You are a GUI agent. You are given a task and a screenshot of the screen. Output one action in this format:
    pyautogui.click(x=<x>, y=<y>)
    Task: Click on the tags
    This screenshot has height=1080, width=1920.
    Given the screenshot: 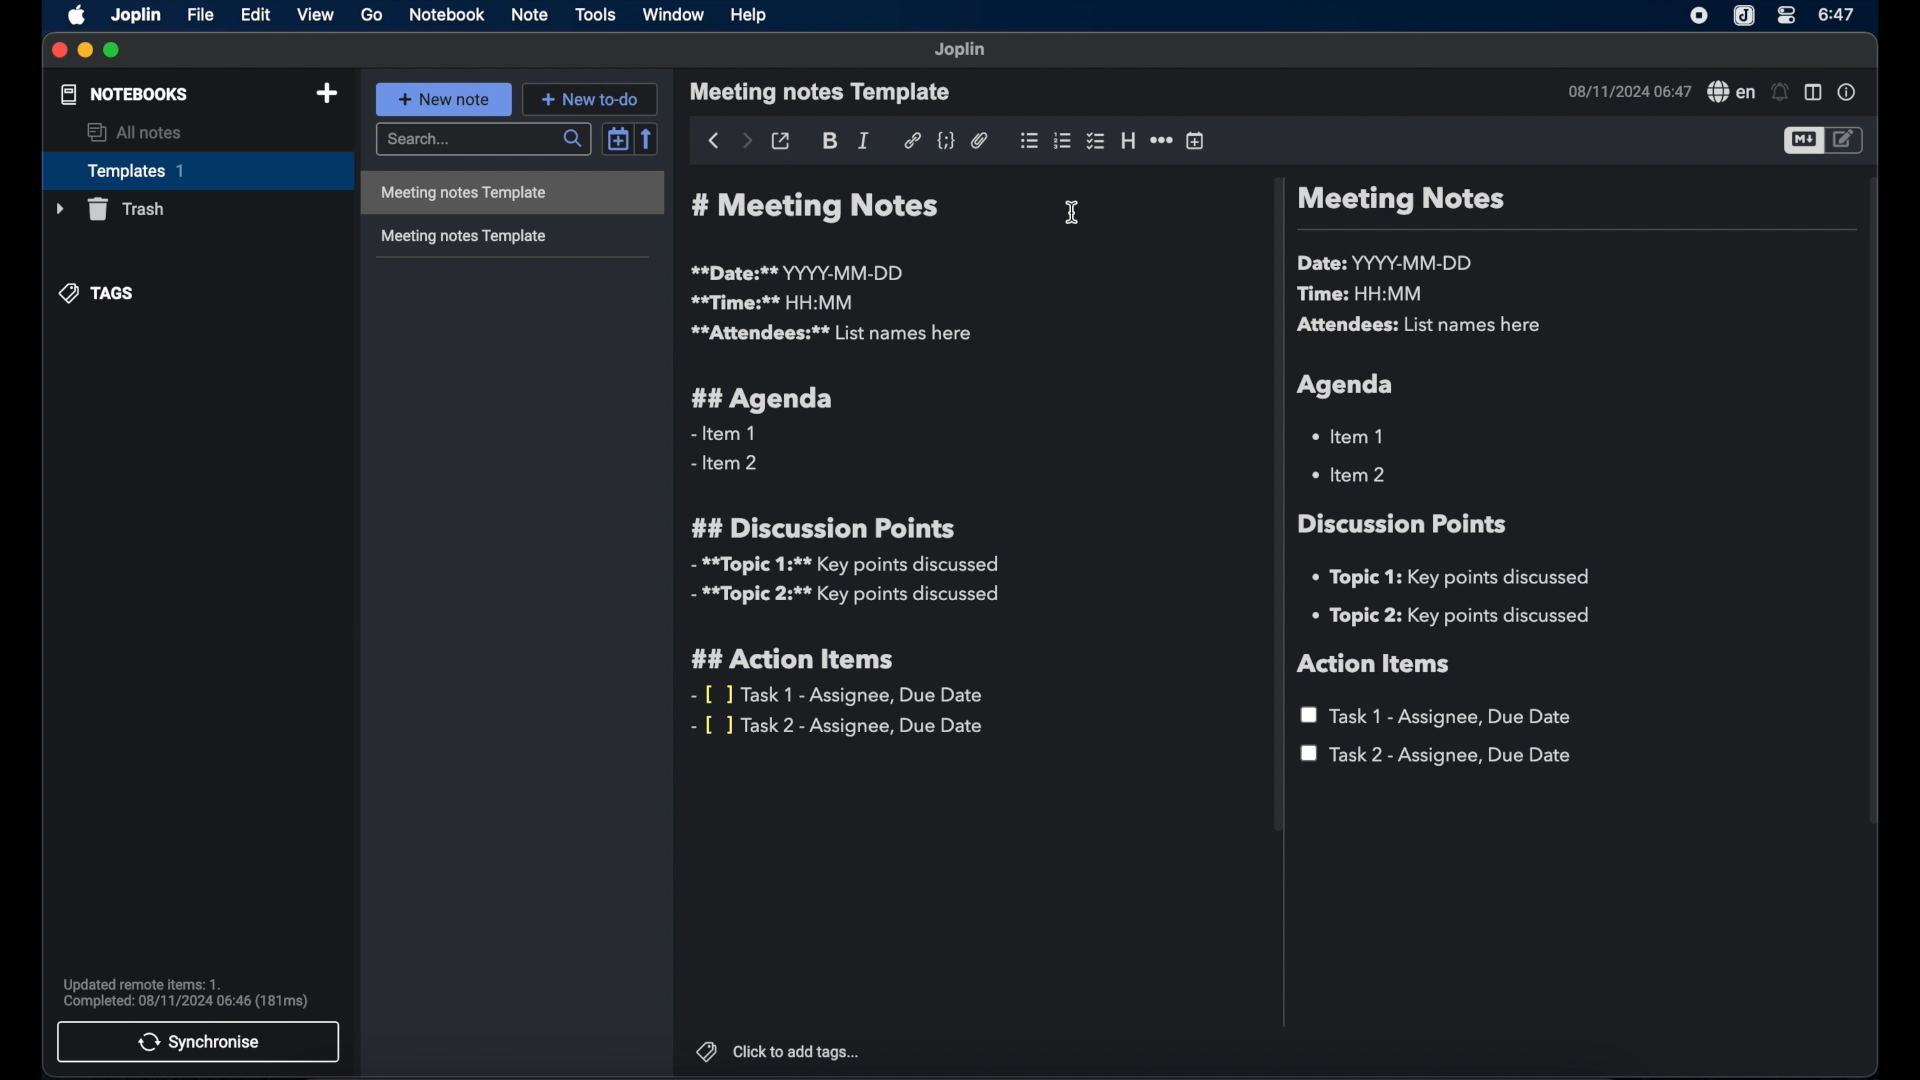 What is the action you would take?
    pyautogui.click(x=99, y=293)
    